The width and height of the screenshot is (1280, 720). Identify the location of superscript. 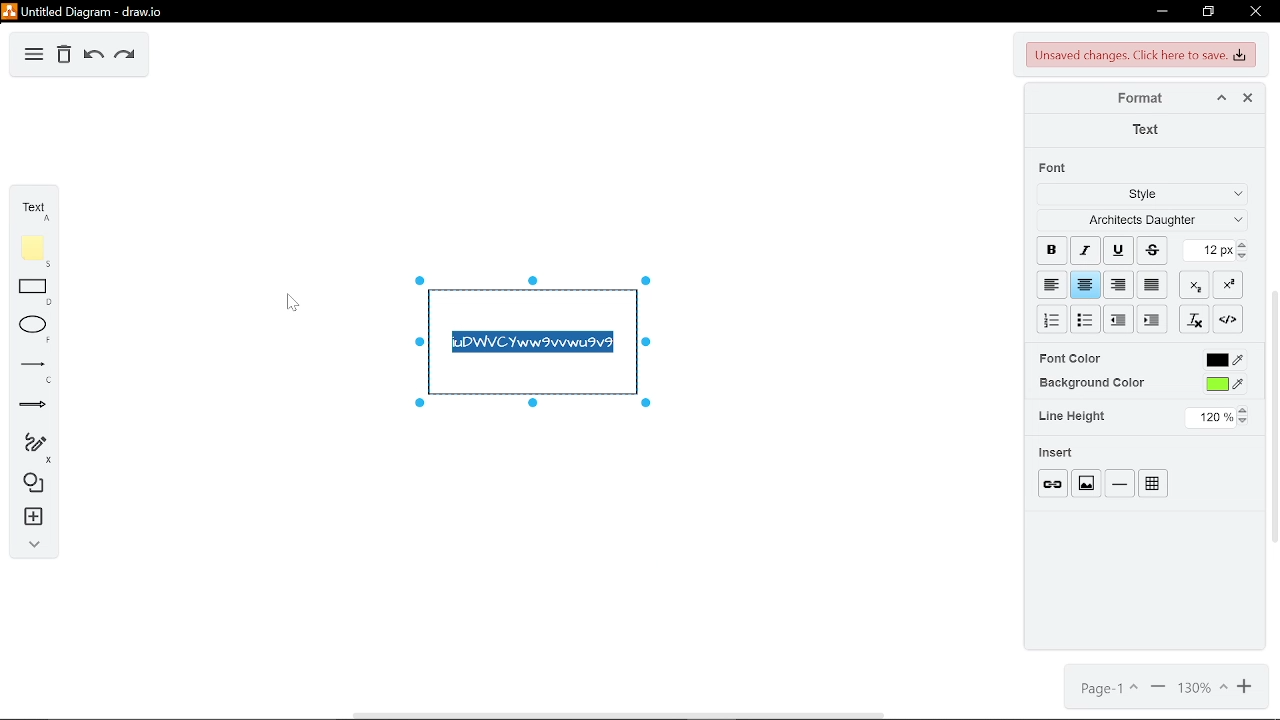
(1232, 285).